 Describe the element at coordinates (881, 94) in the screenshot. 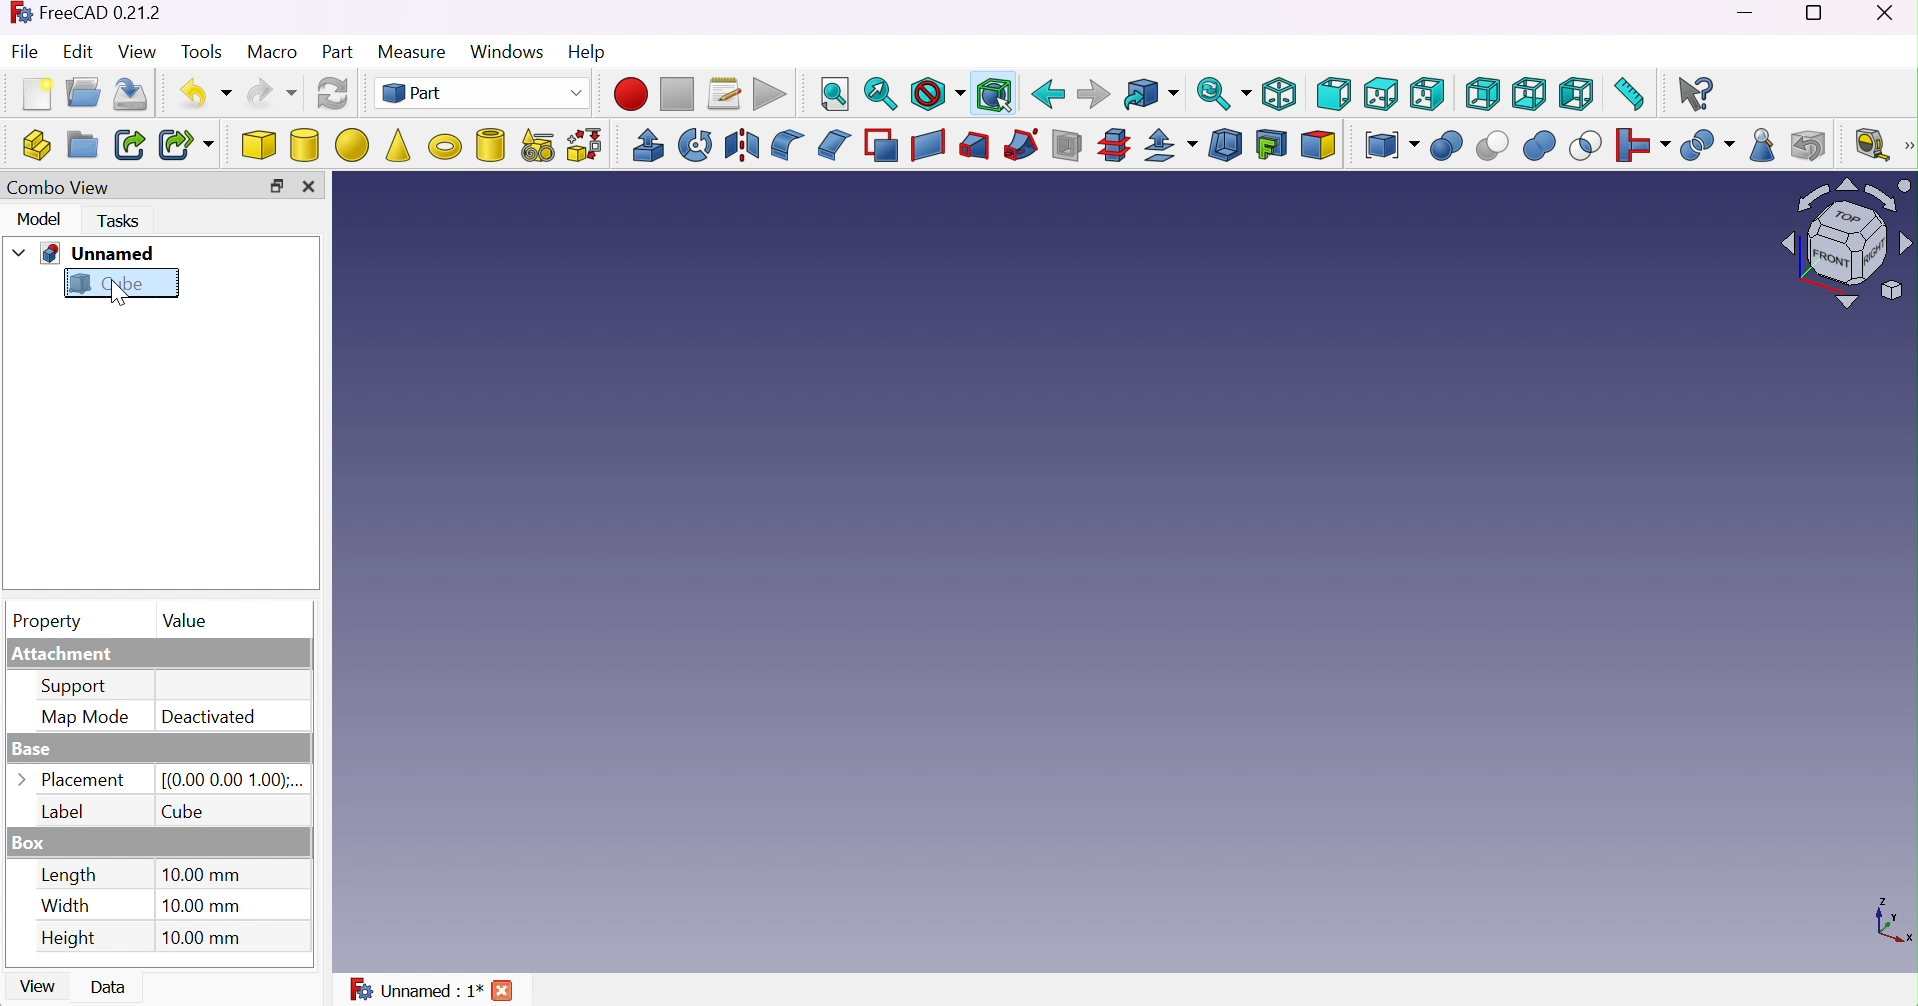

I see `Fit selection` at that location.